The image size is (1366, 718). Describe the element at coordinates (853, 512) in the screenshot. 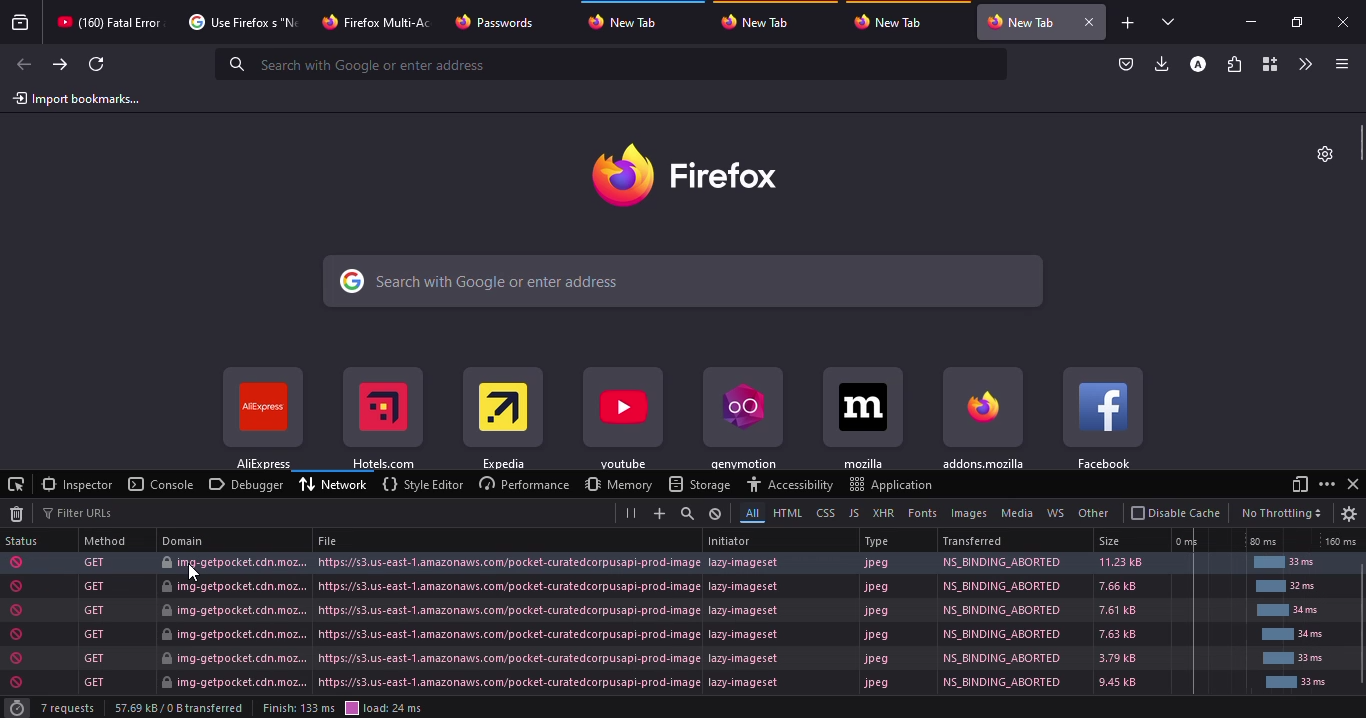

I see `js` at that location.